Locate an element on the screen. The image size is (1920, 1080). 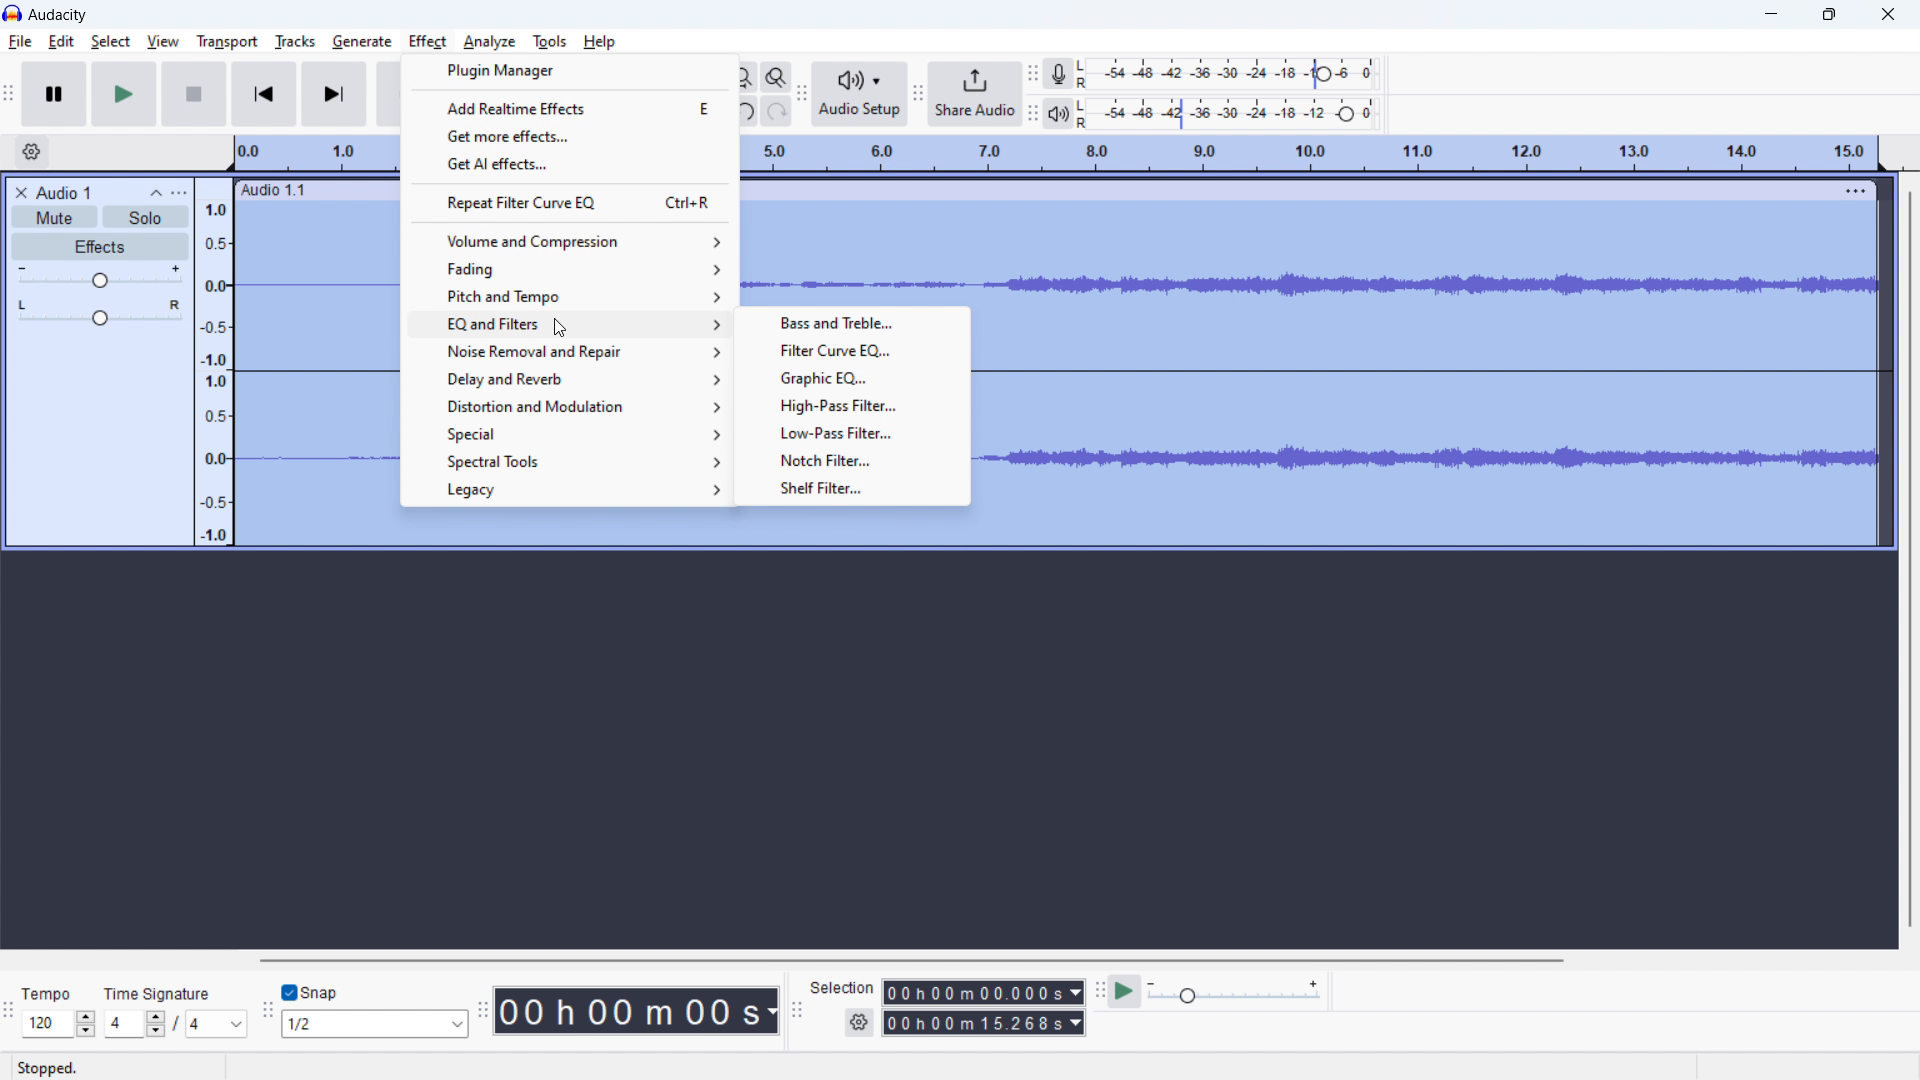
120 (select tempo ) is located at coordinates (58, 1024).